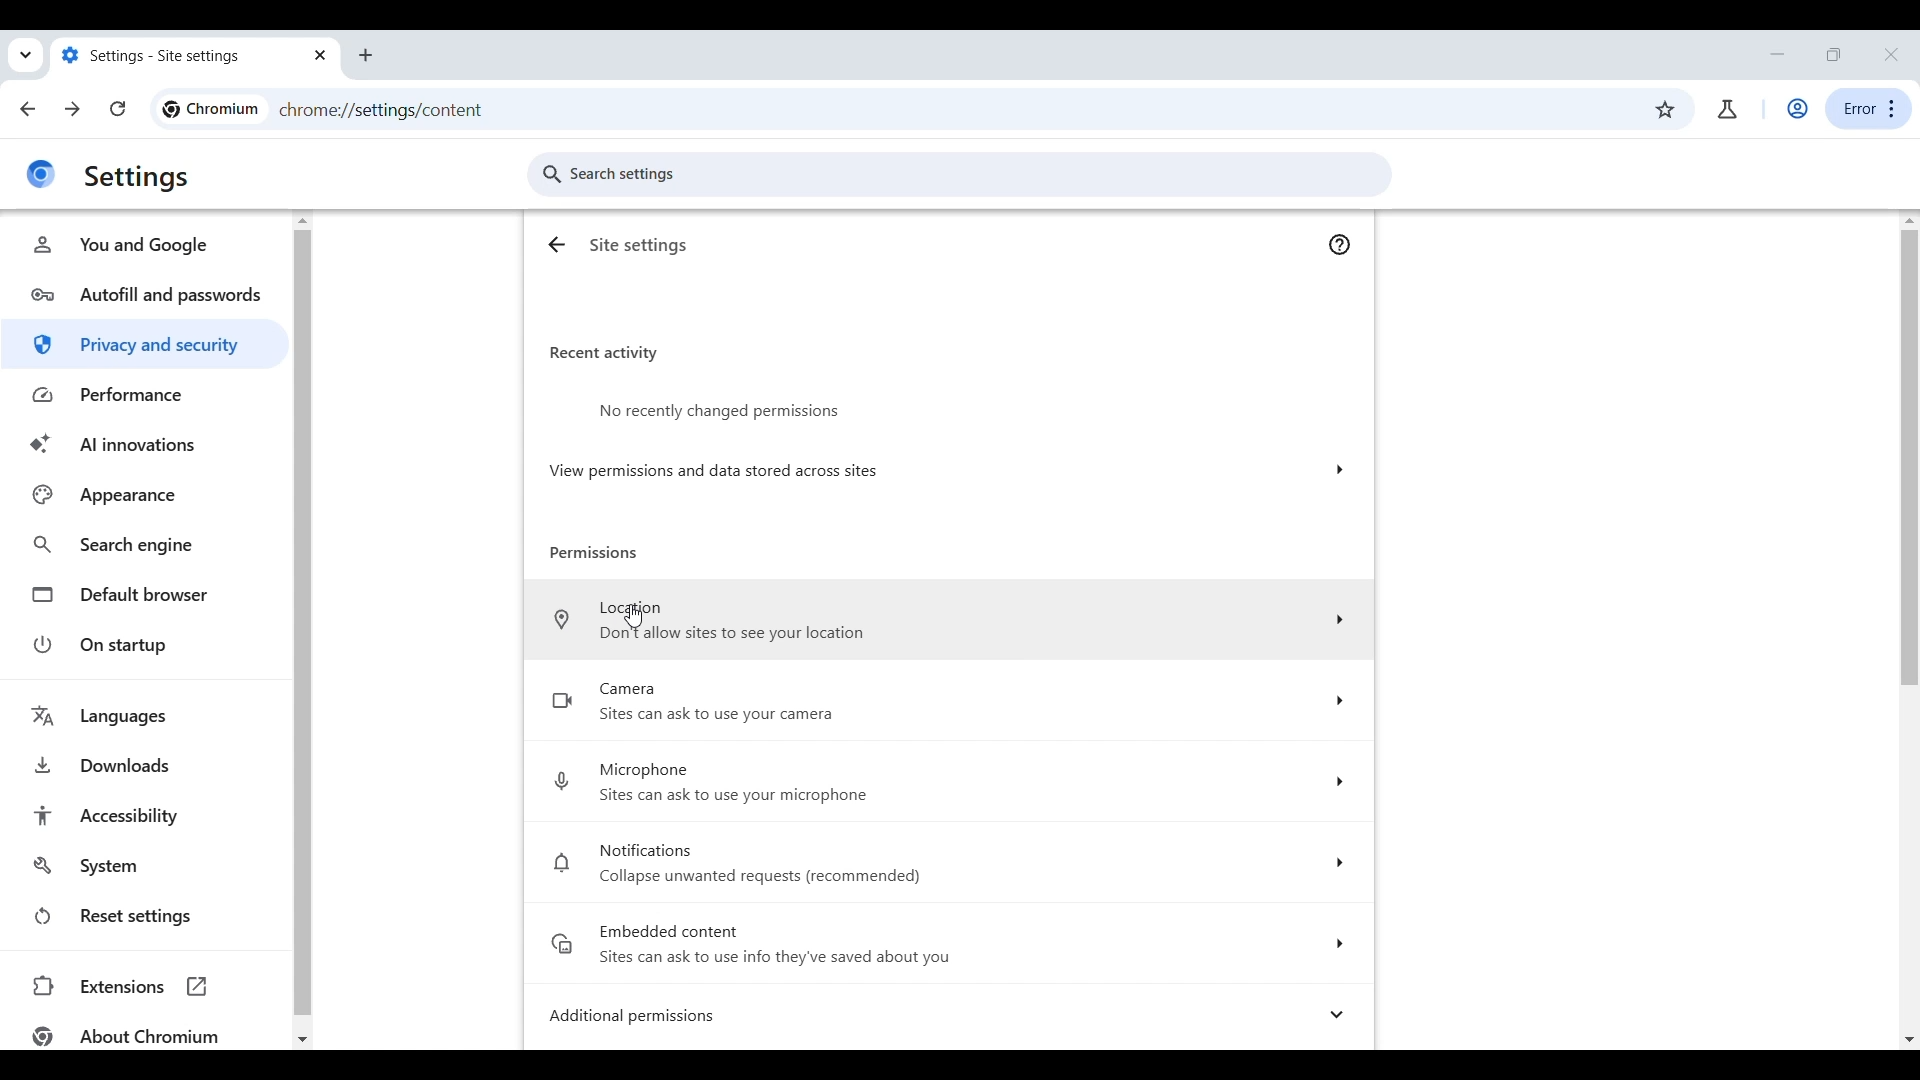 The image size is (1920, 1080). I want to click on System, so click(142, 867).